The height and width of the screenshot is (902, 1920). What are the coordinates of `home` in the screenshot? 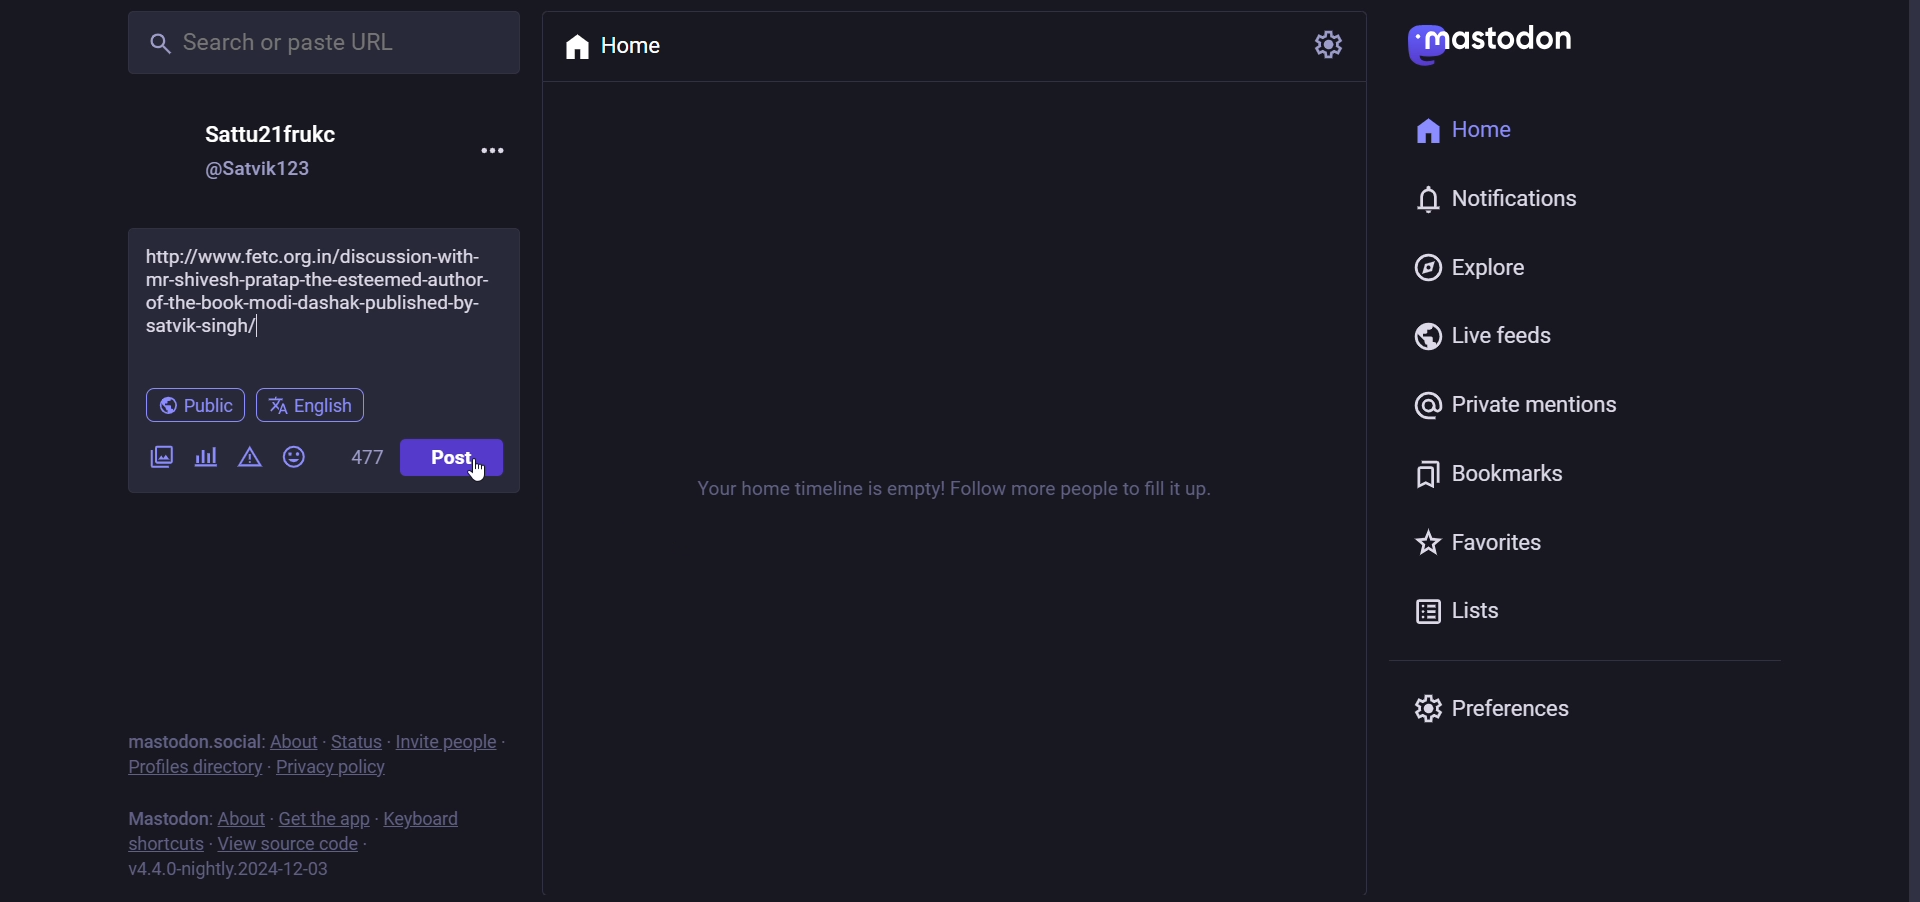 It's located at (1467, 135).